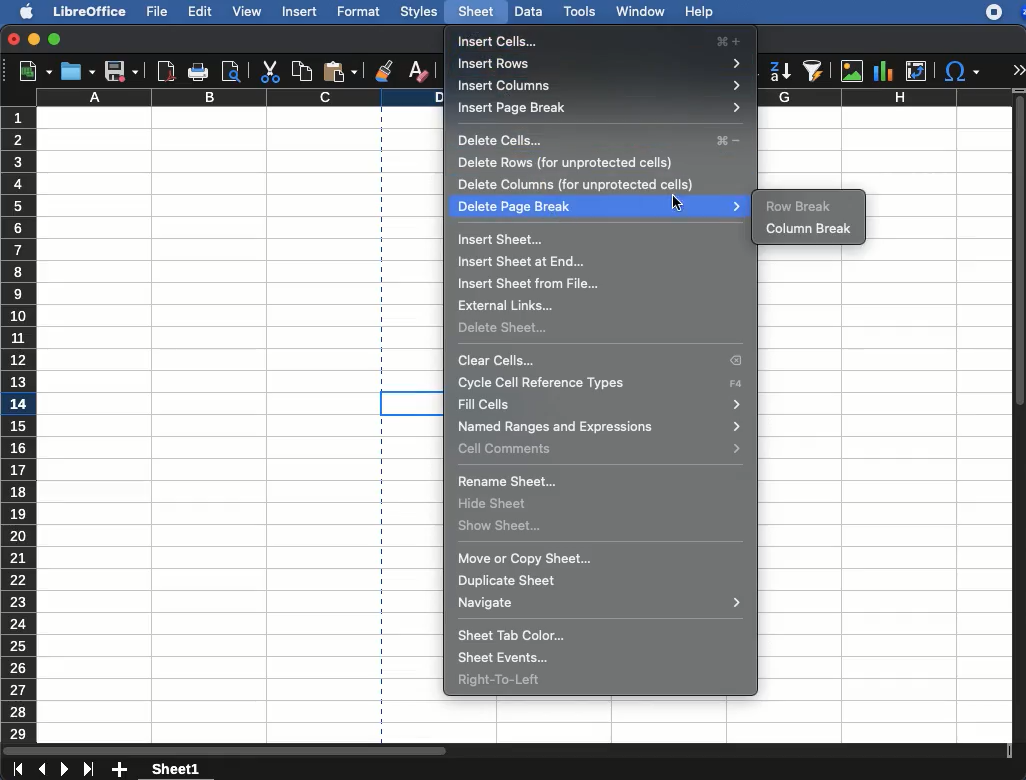  Describe the element at coordinates (91, 769) in the screenshot. I see `last sheet` at that location.